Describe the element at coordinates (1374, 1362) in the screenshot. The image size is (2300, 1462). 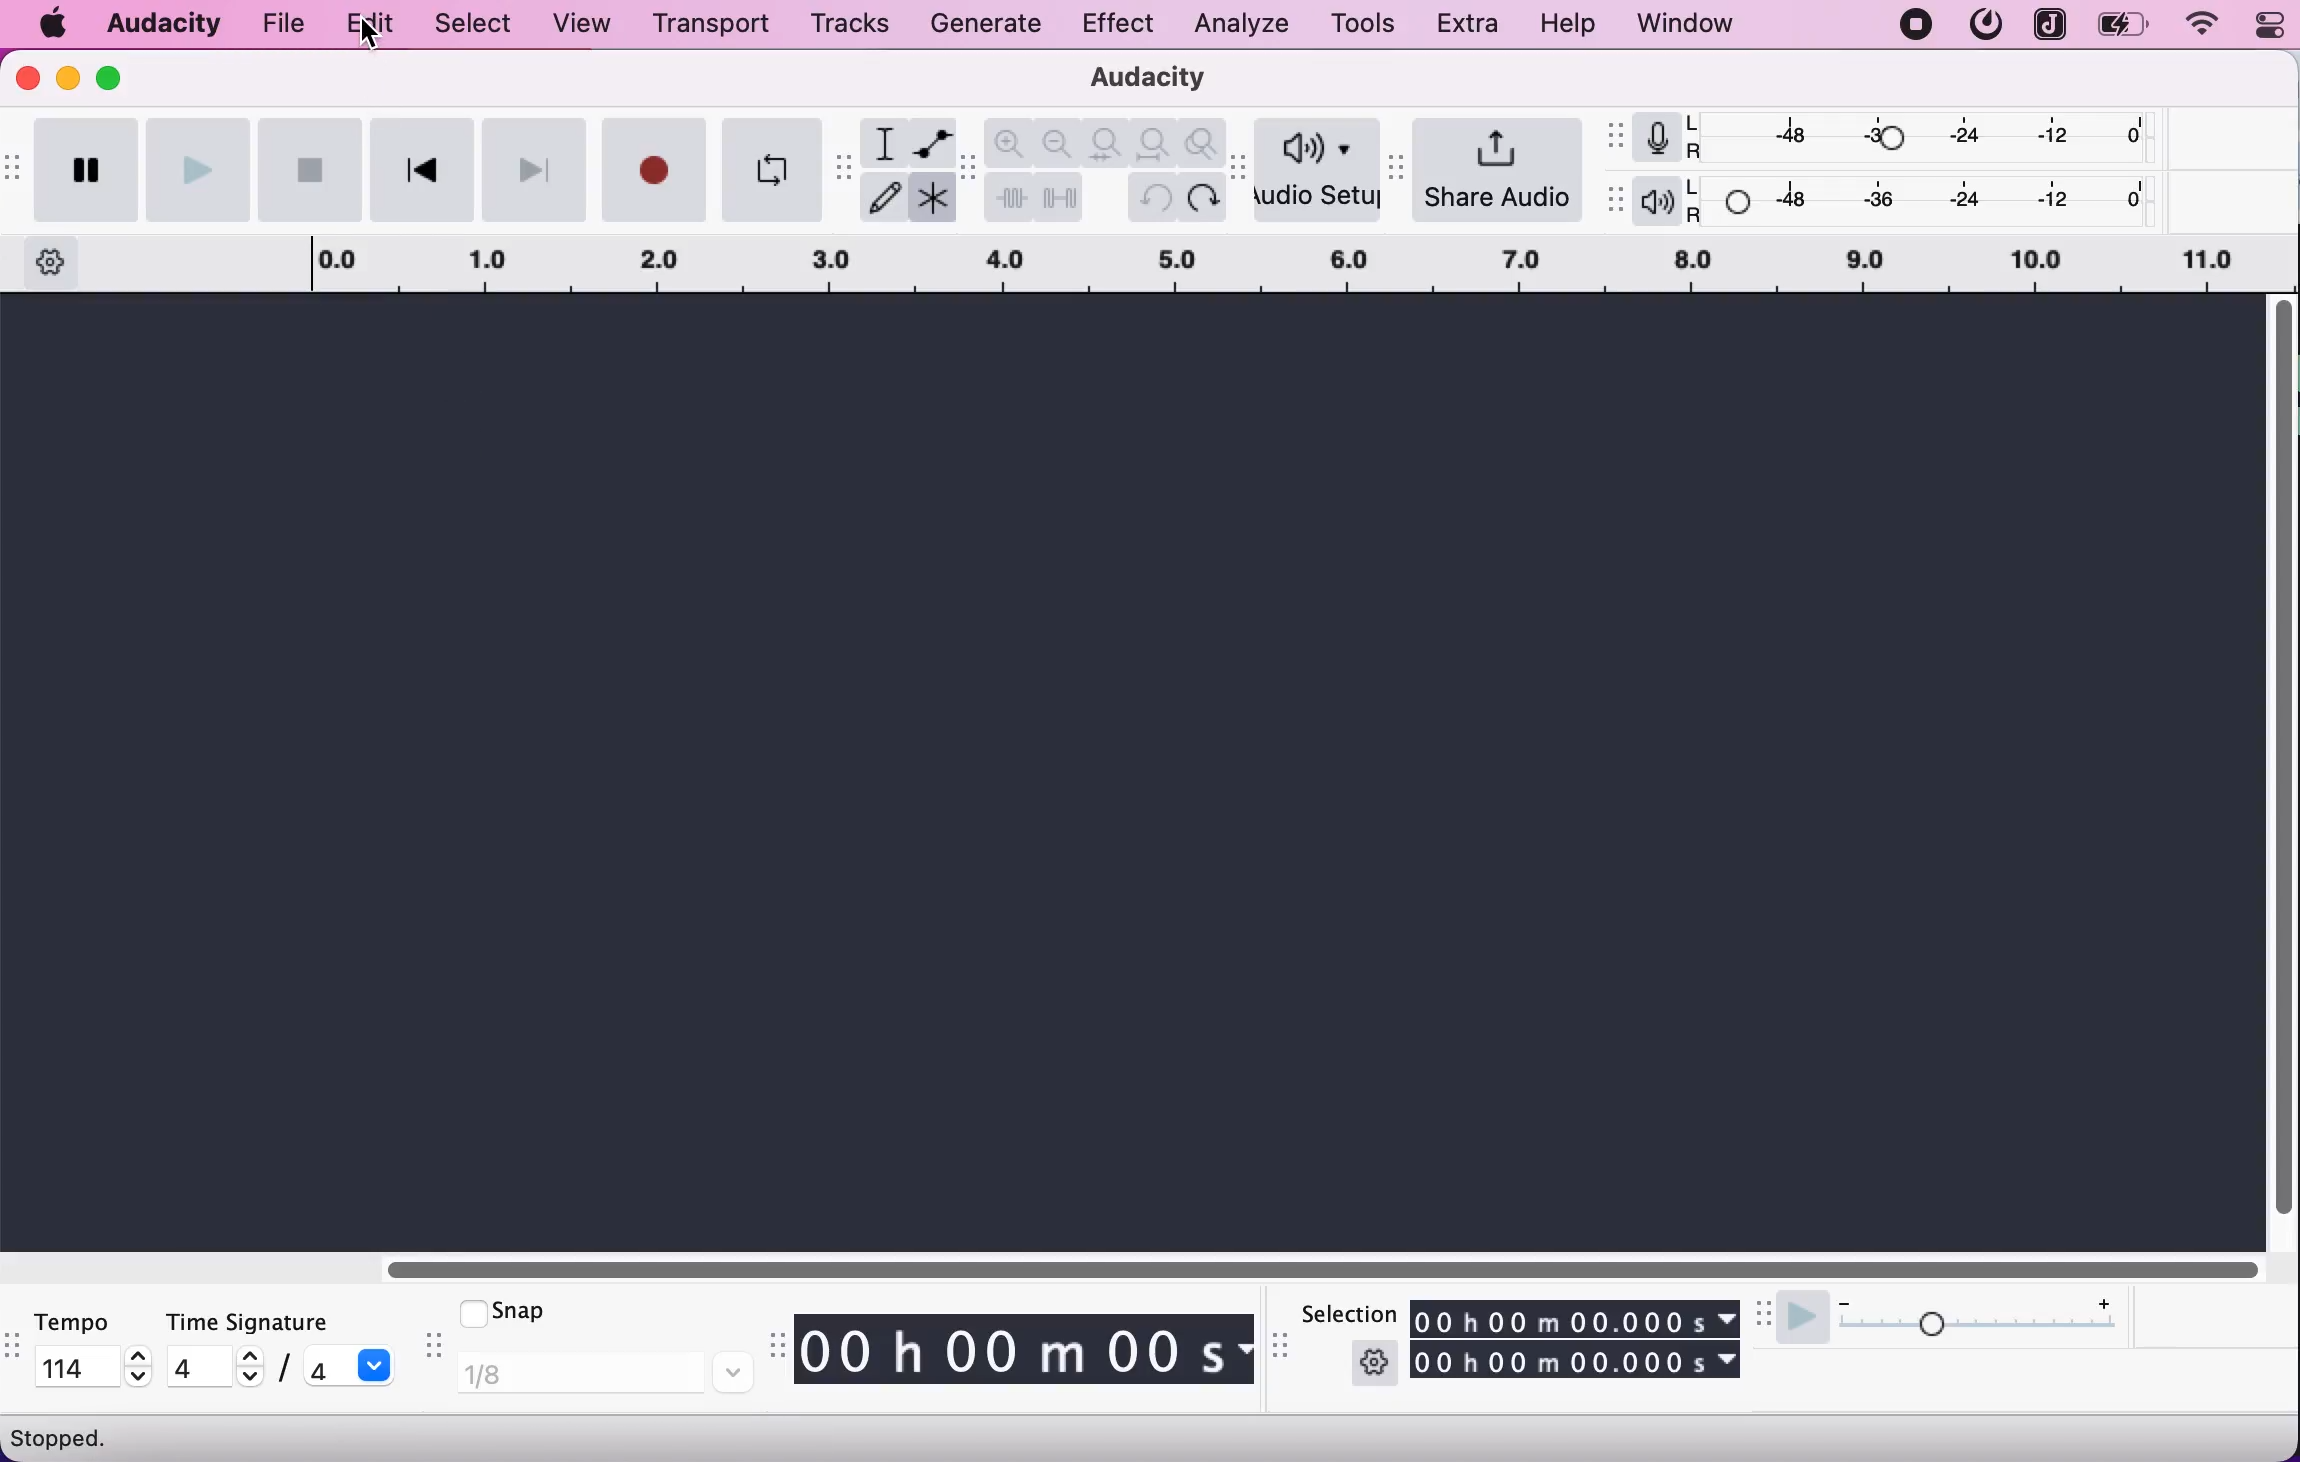
I see `settings` at that location.